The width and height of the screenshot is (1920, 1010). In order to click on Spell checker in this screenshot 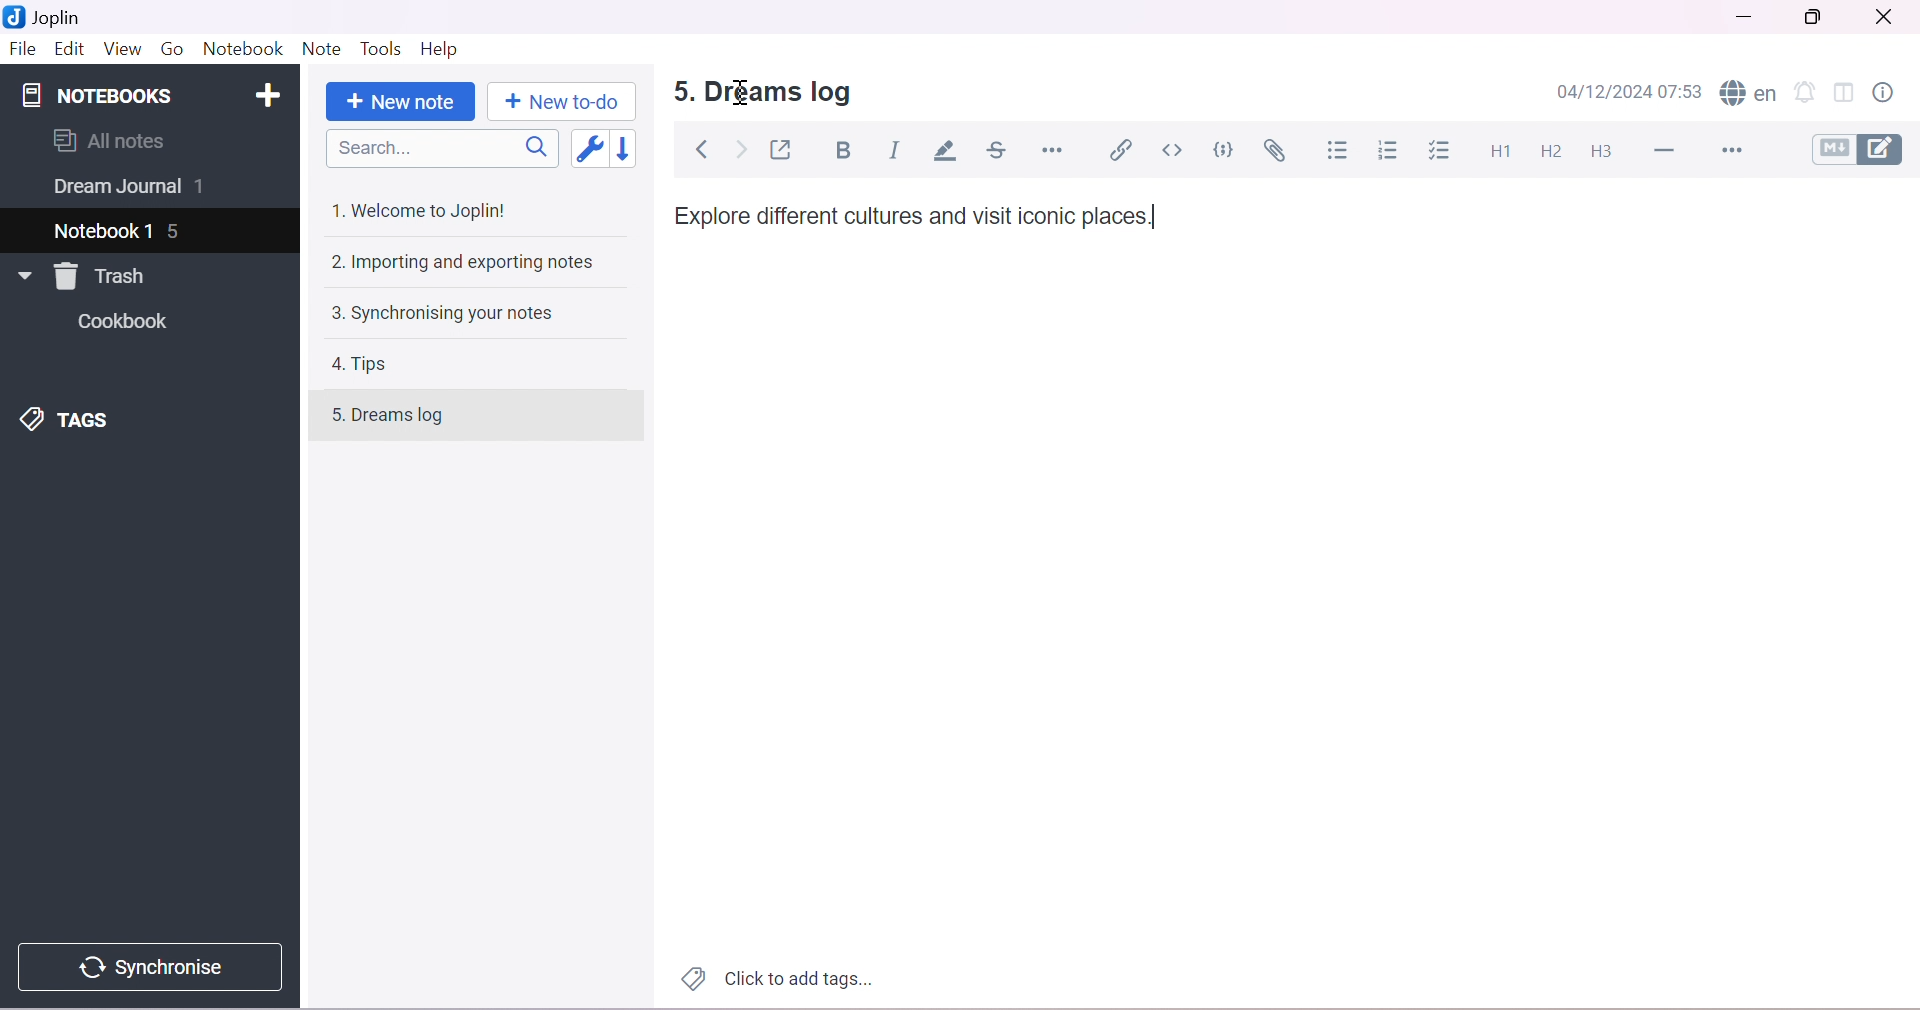, I will do `click(1750, 94)`.